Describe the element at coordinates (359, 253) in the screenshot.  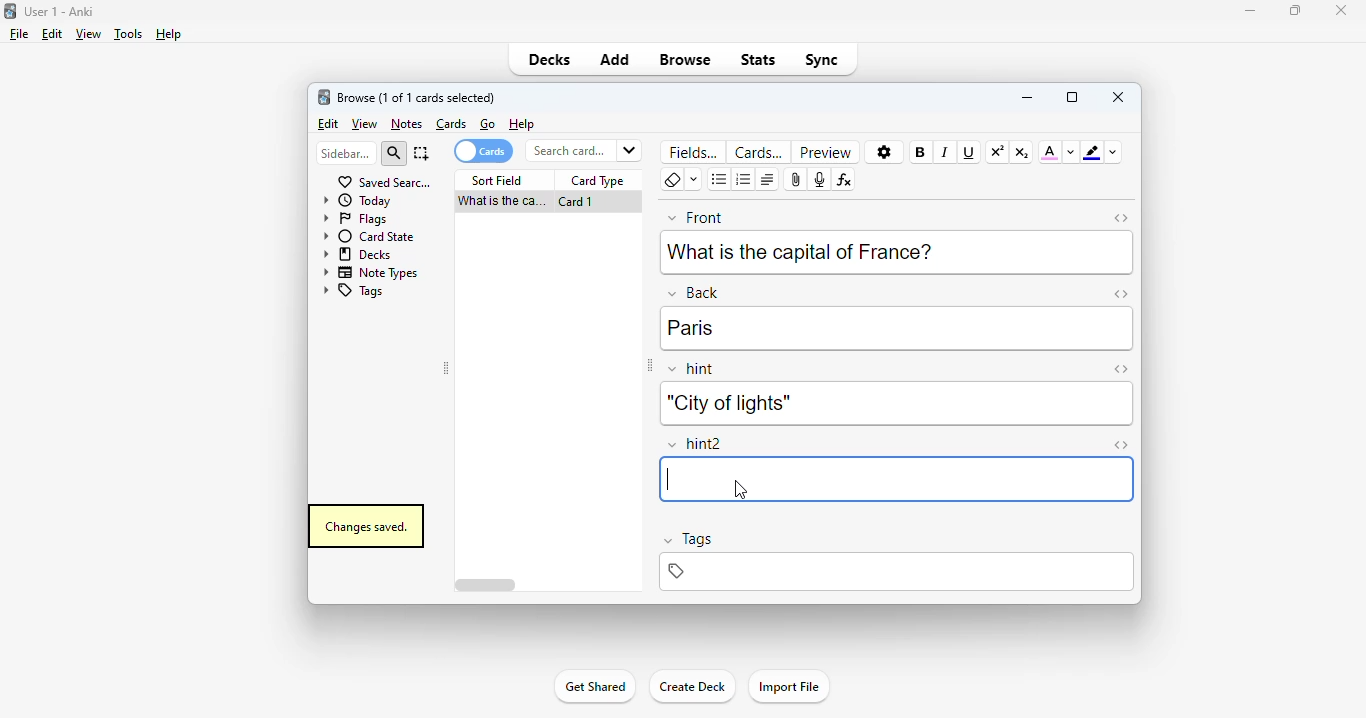
I see `decks` at that location.